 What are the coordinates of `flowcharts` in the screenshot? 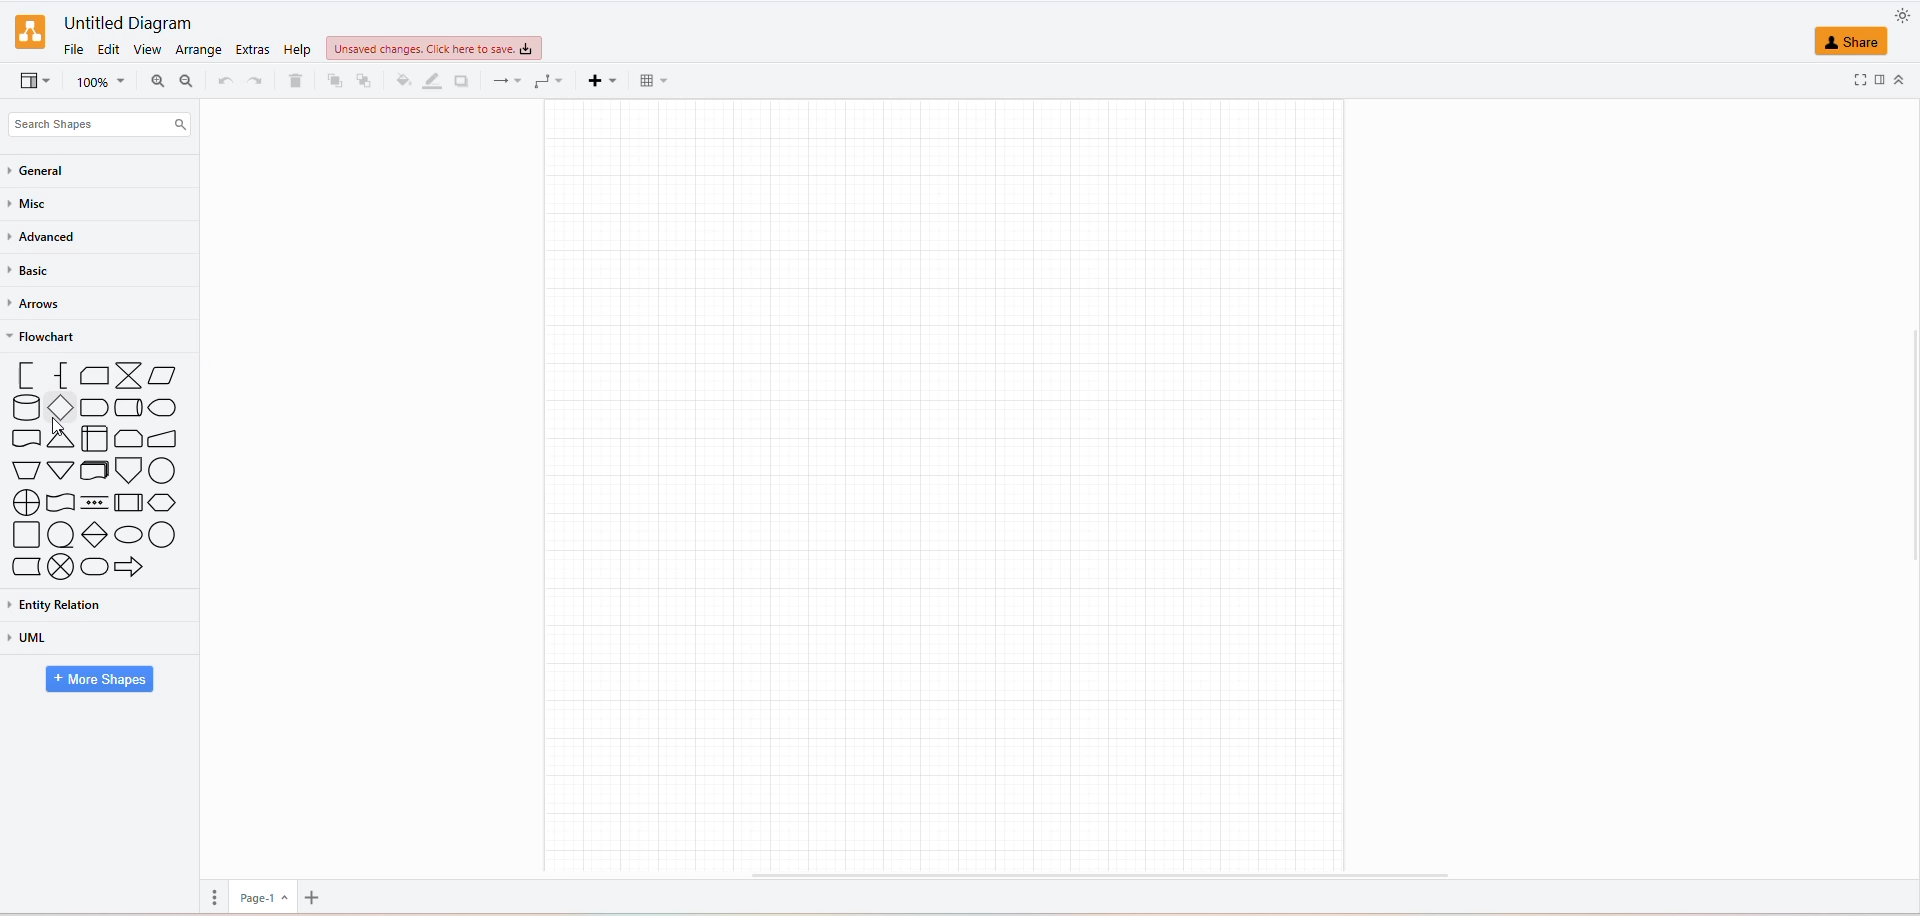 It's located at (98, 473).